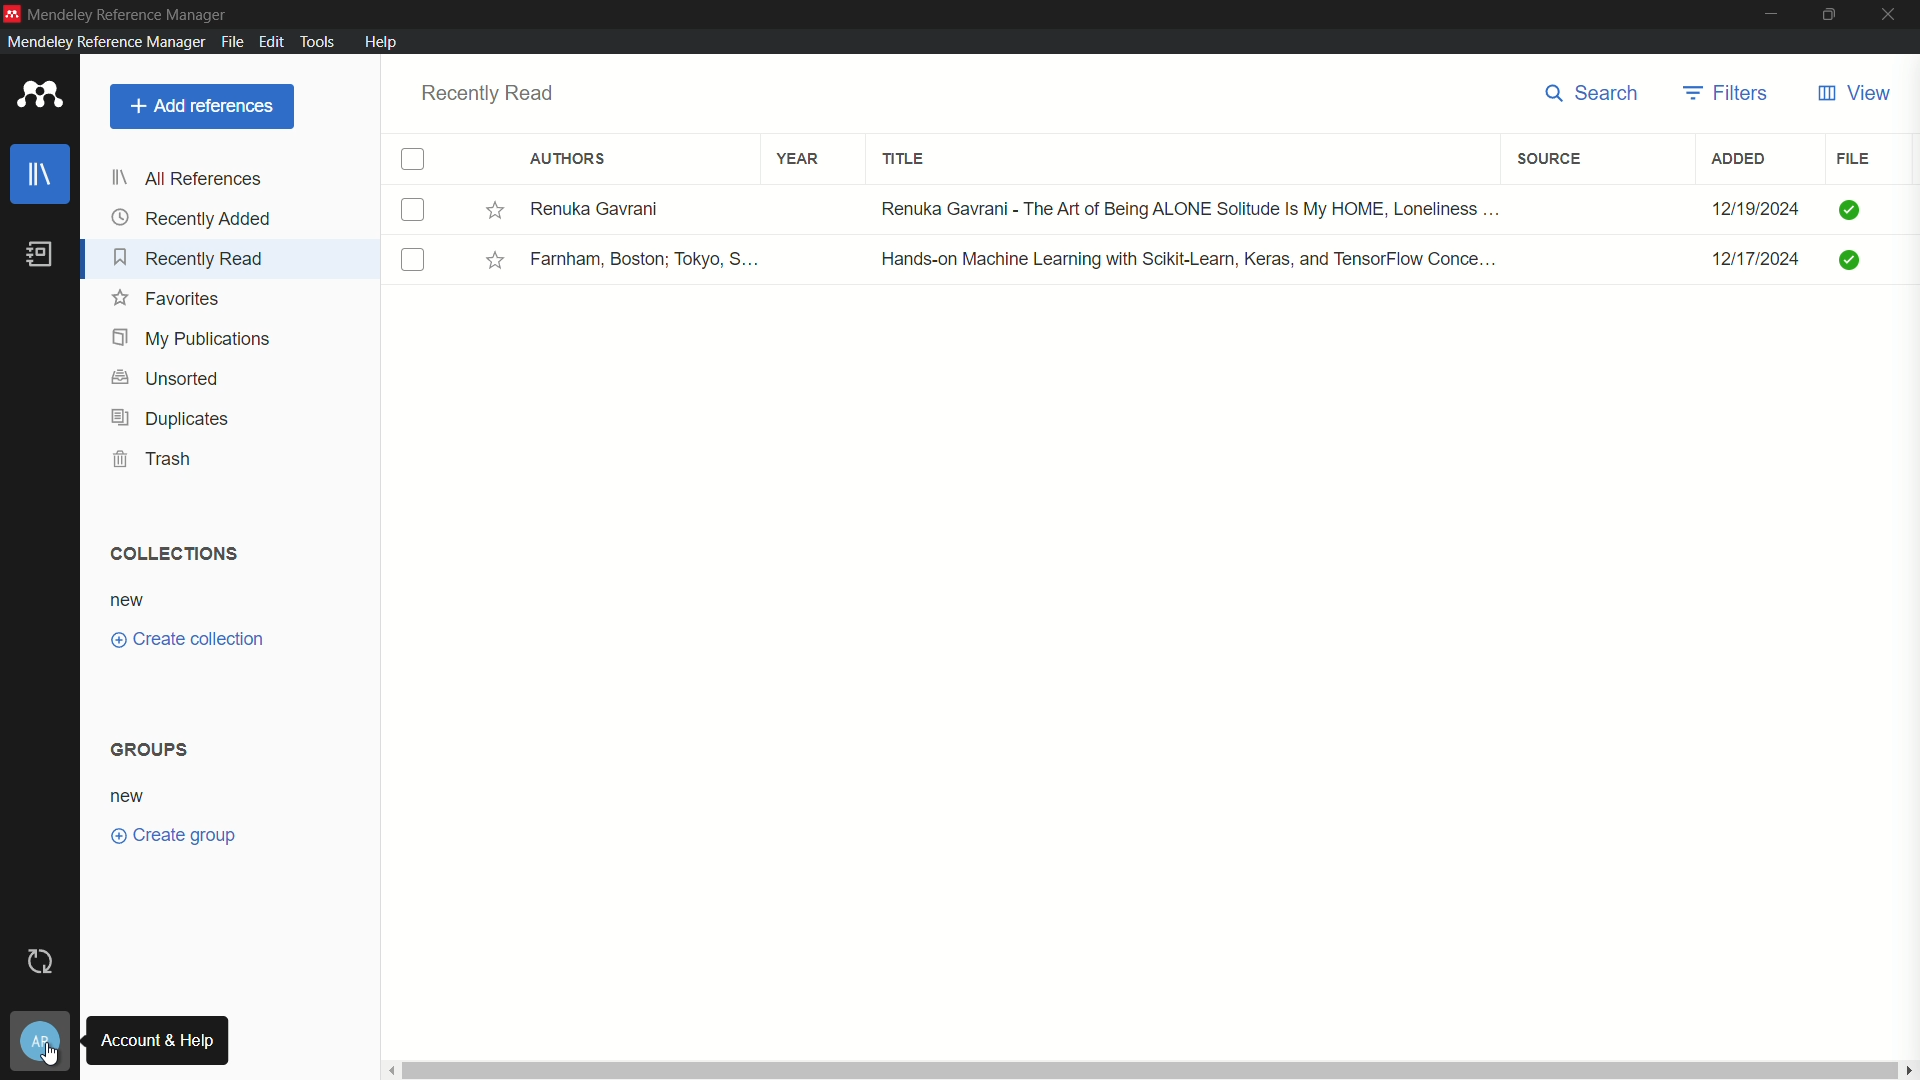  What do you see at coordinates (173, 835) in the screenshot?
I see `create group` at bounding box center [173, 835].